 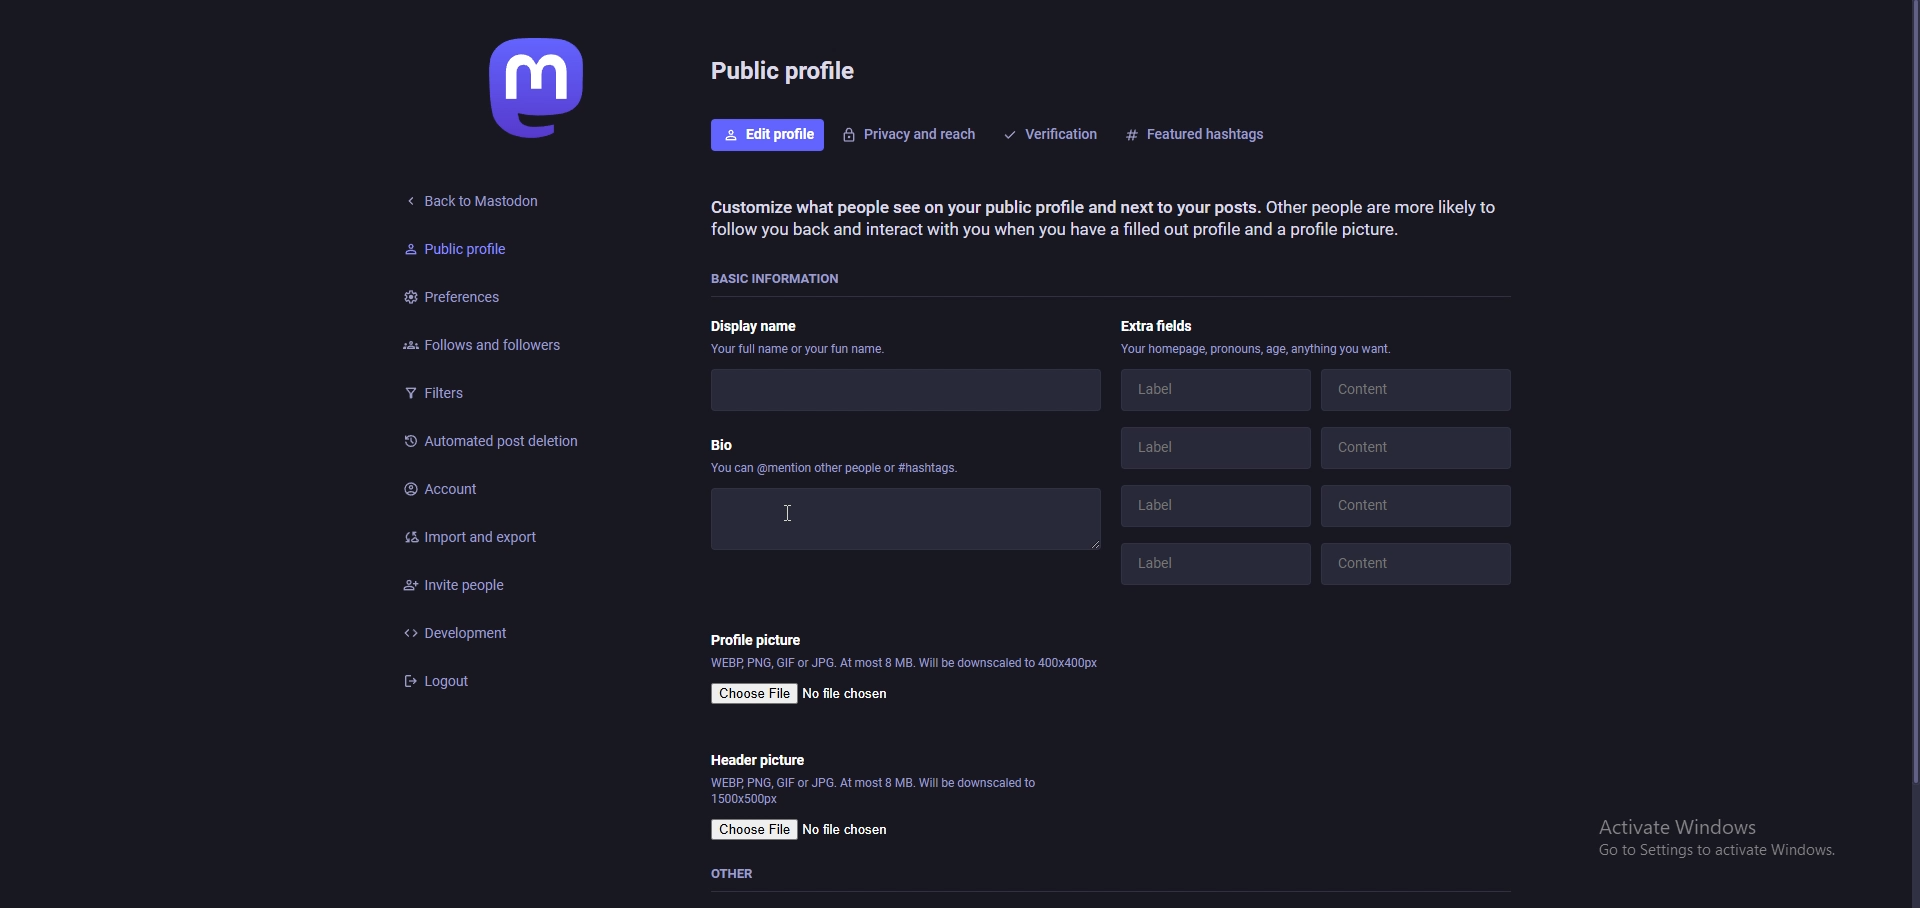 What do you see at coordinates (494, 296) in the screenshot?
I see `preferences` at bounding box center [494, 296].